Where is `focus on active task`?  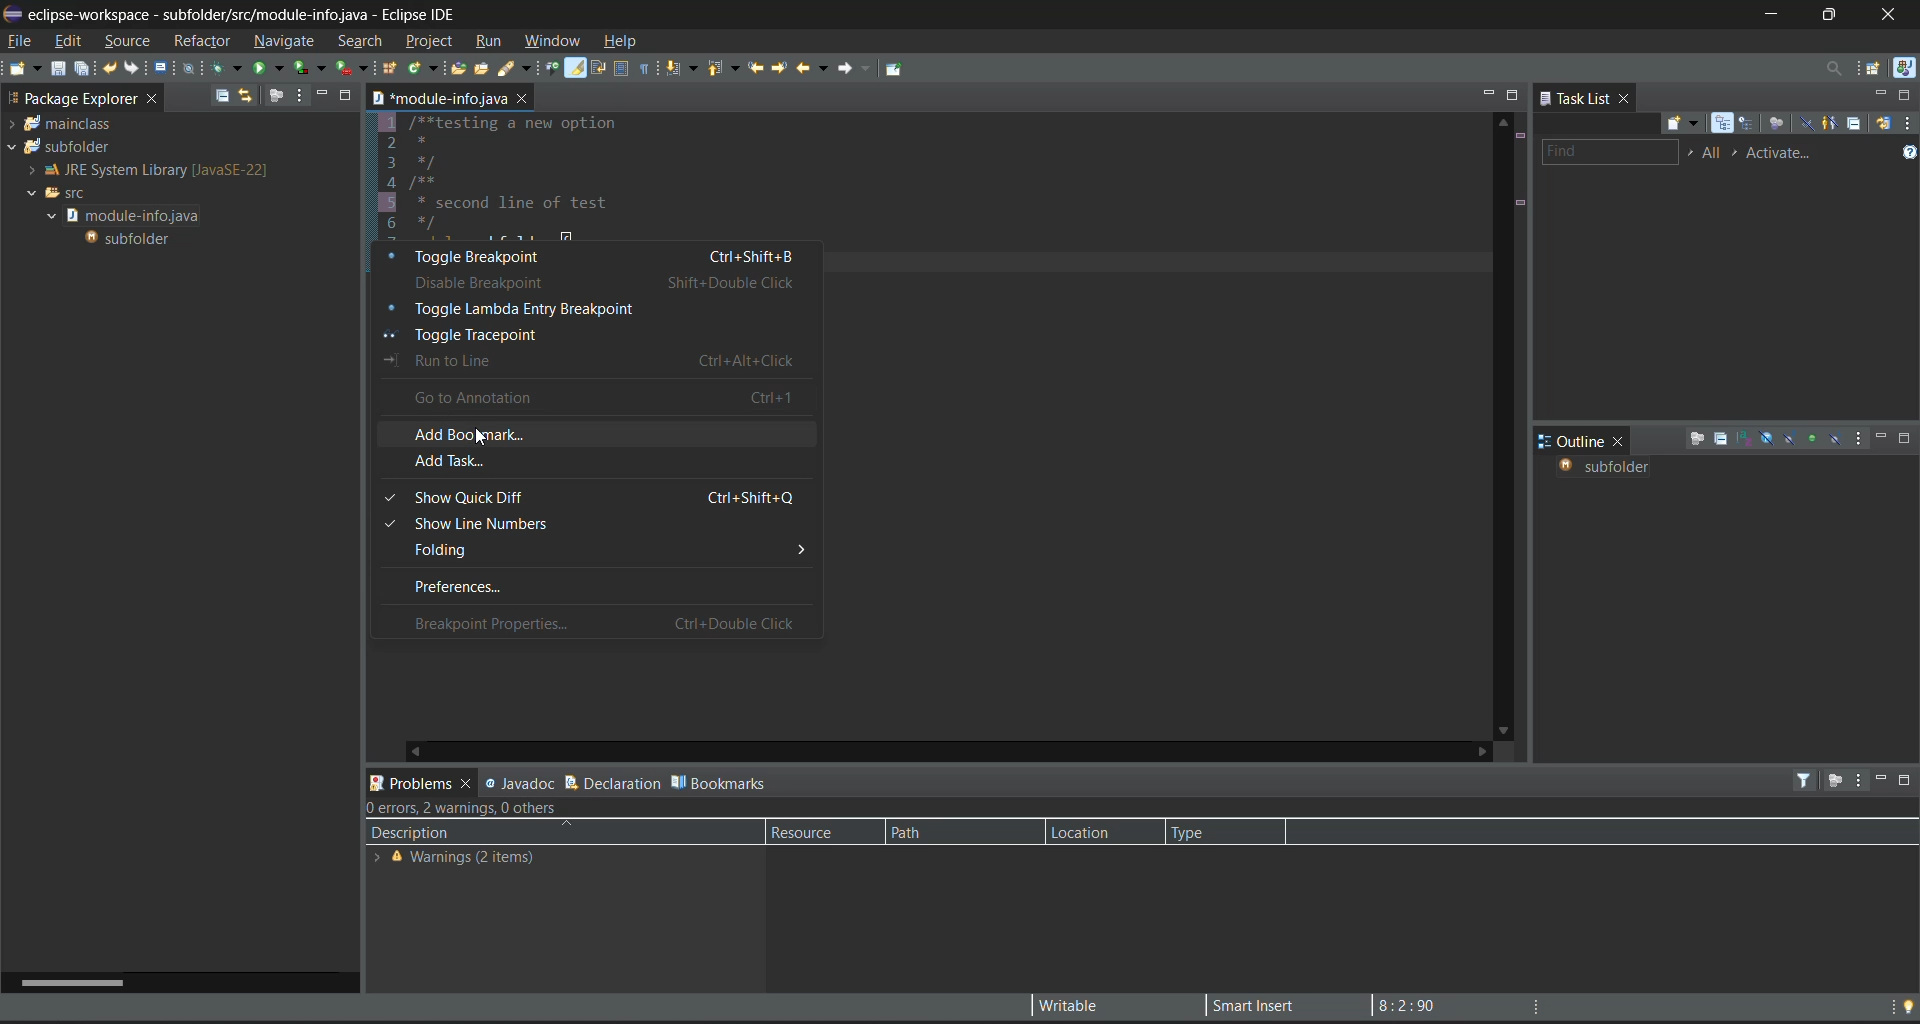
focus on active task is located at coordinates (1833, 782).